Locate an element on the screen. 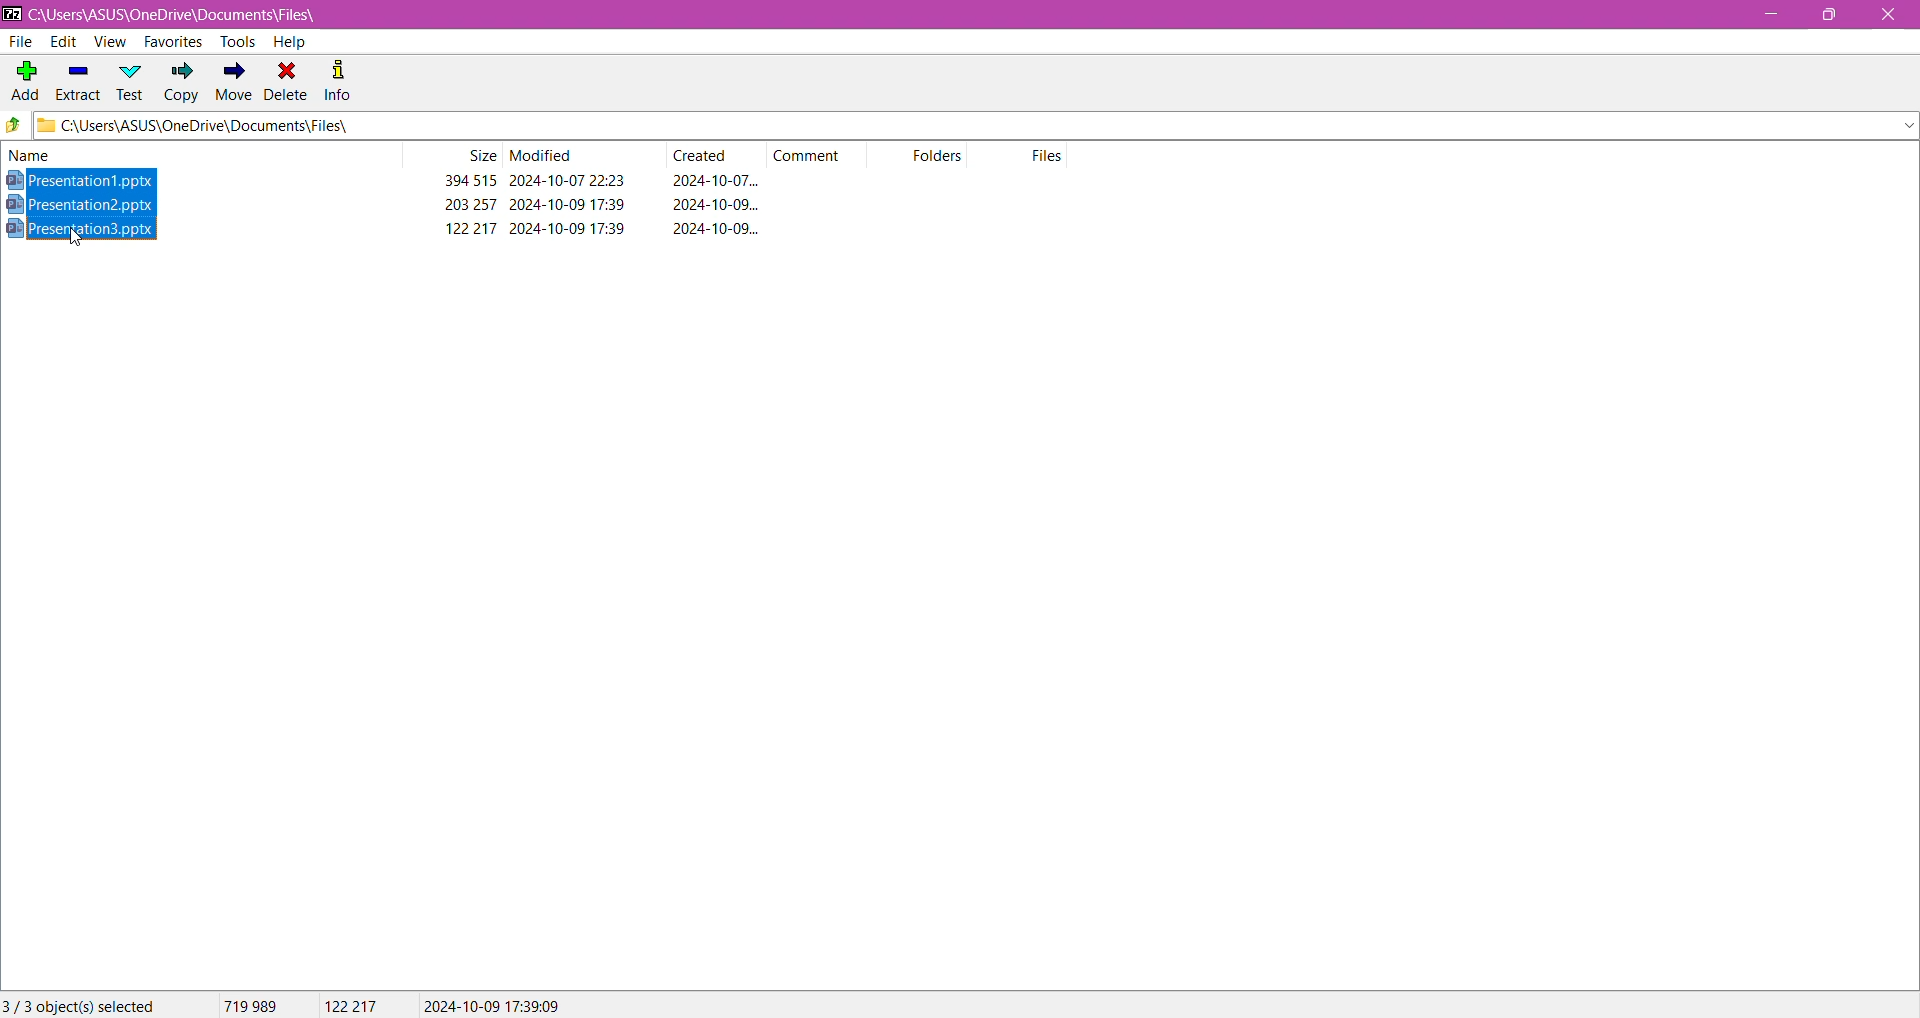 The width and height of the screenshot is (1920, 1018). Test is located at coordinates (131, 81).